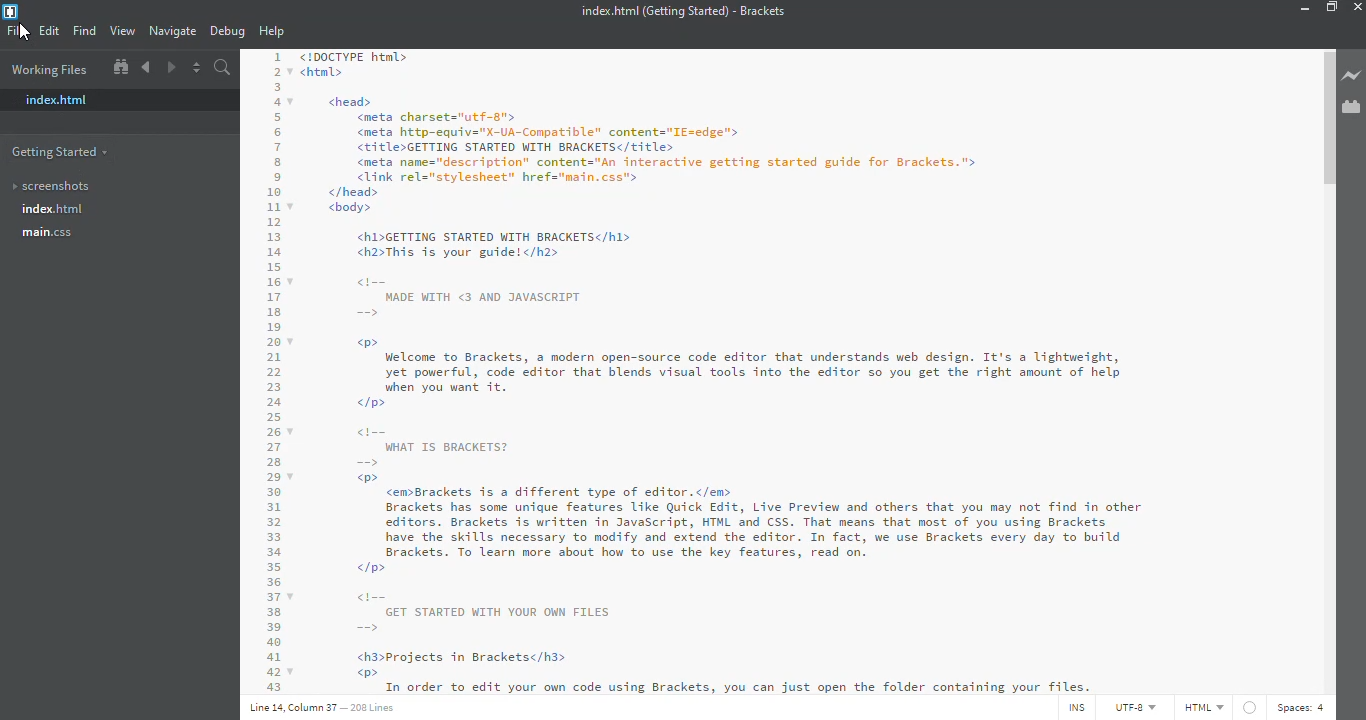  What do you see at coordinates (748, 546) in the screenshot?
I see `od

WHAT IS BRACKETS?

=

w®>
<emBrackets is a different type of editor.</em>
Brackets has some unique features Like Quick Edit, Live Preview and others that you may not find in other
editors. Brackets is written in JavaScript, HTML and CSS. That means that most of you using Brackets
have the skills necessary to modify and extend the editor. In fact, we use Brackets every day to build
Brackets. To learn more about how to use the key features, read on.

</p>
GET STARTED WITH YOUR OWN FILES

=

<h3>Projects in Bracketsc/h3>

w®>
i Grief ee ne a Aha a LR St Sa ae)` at bounding box center [748, 546].